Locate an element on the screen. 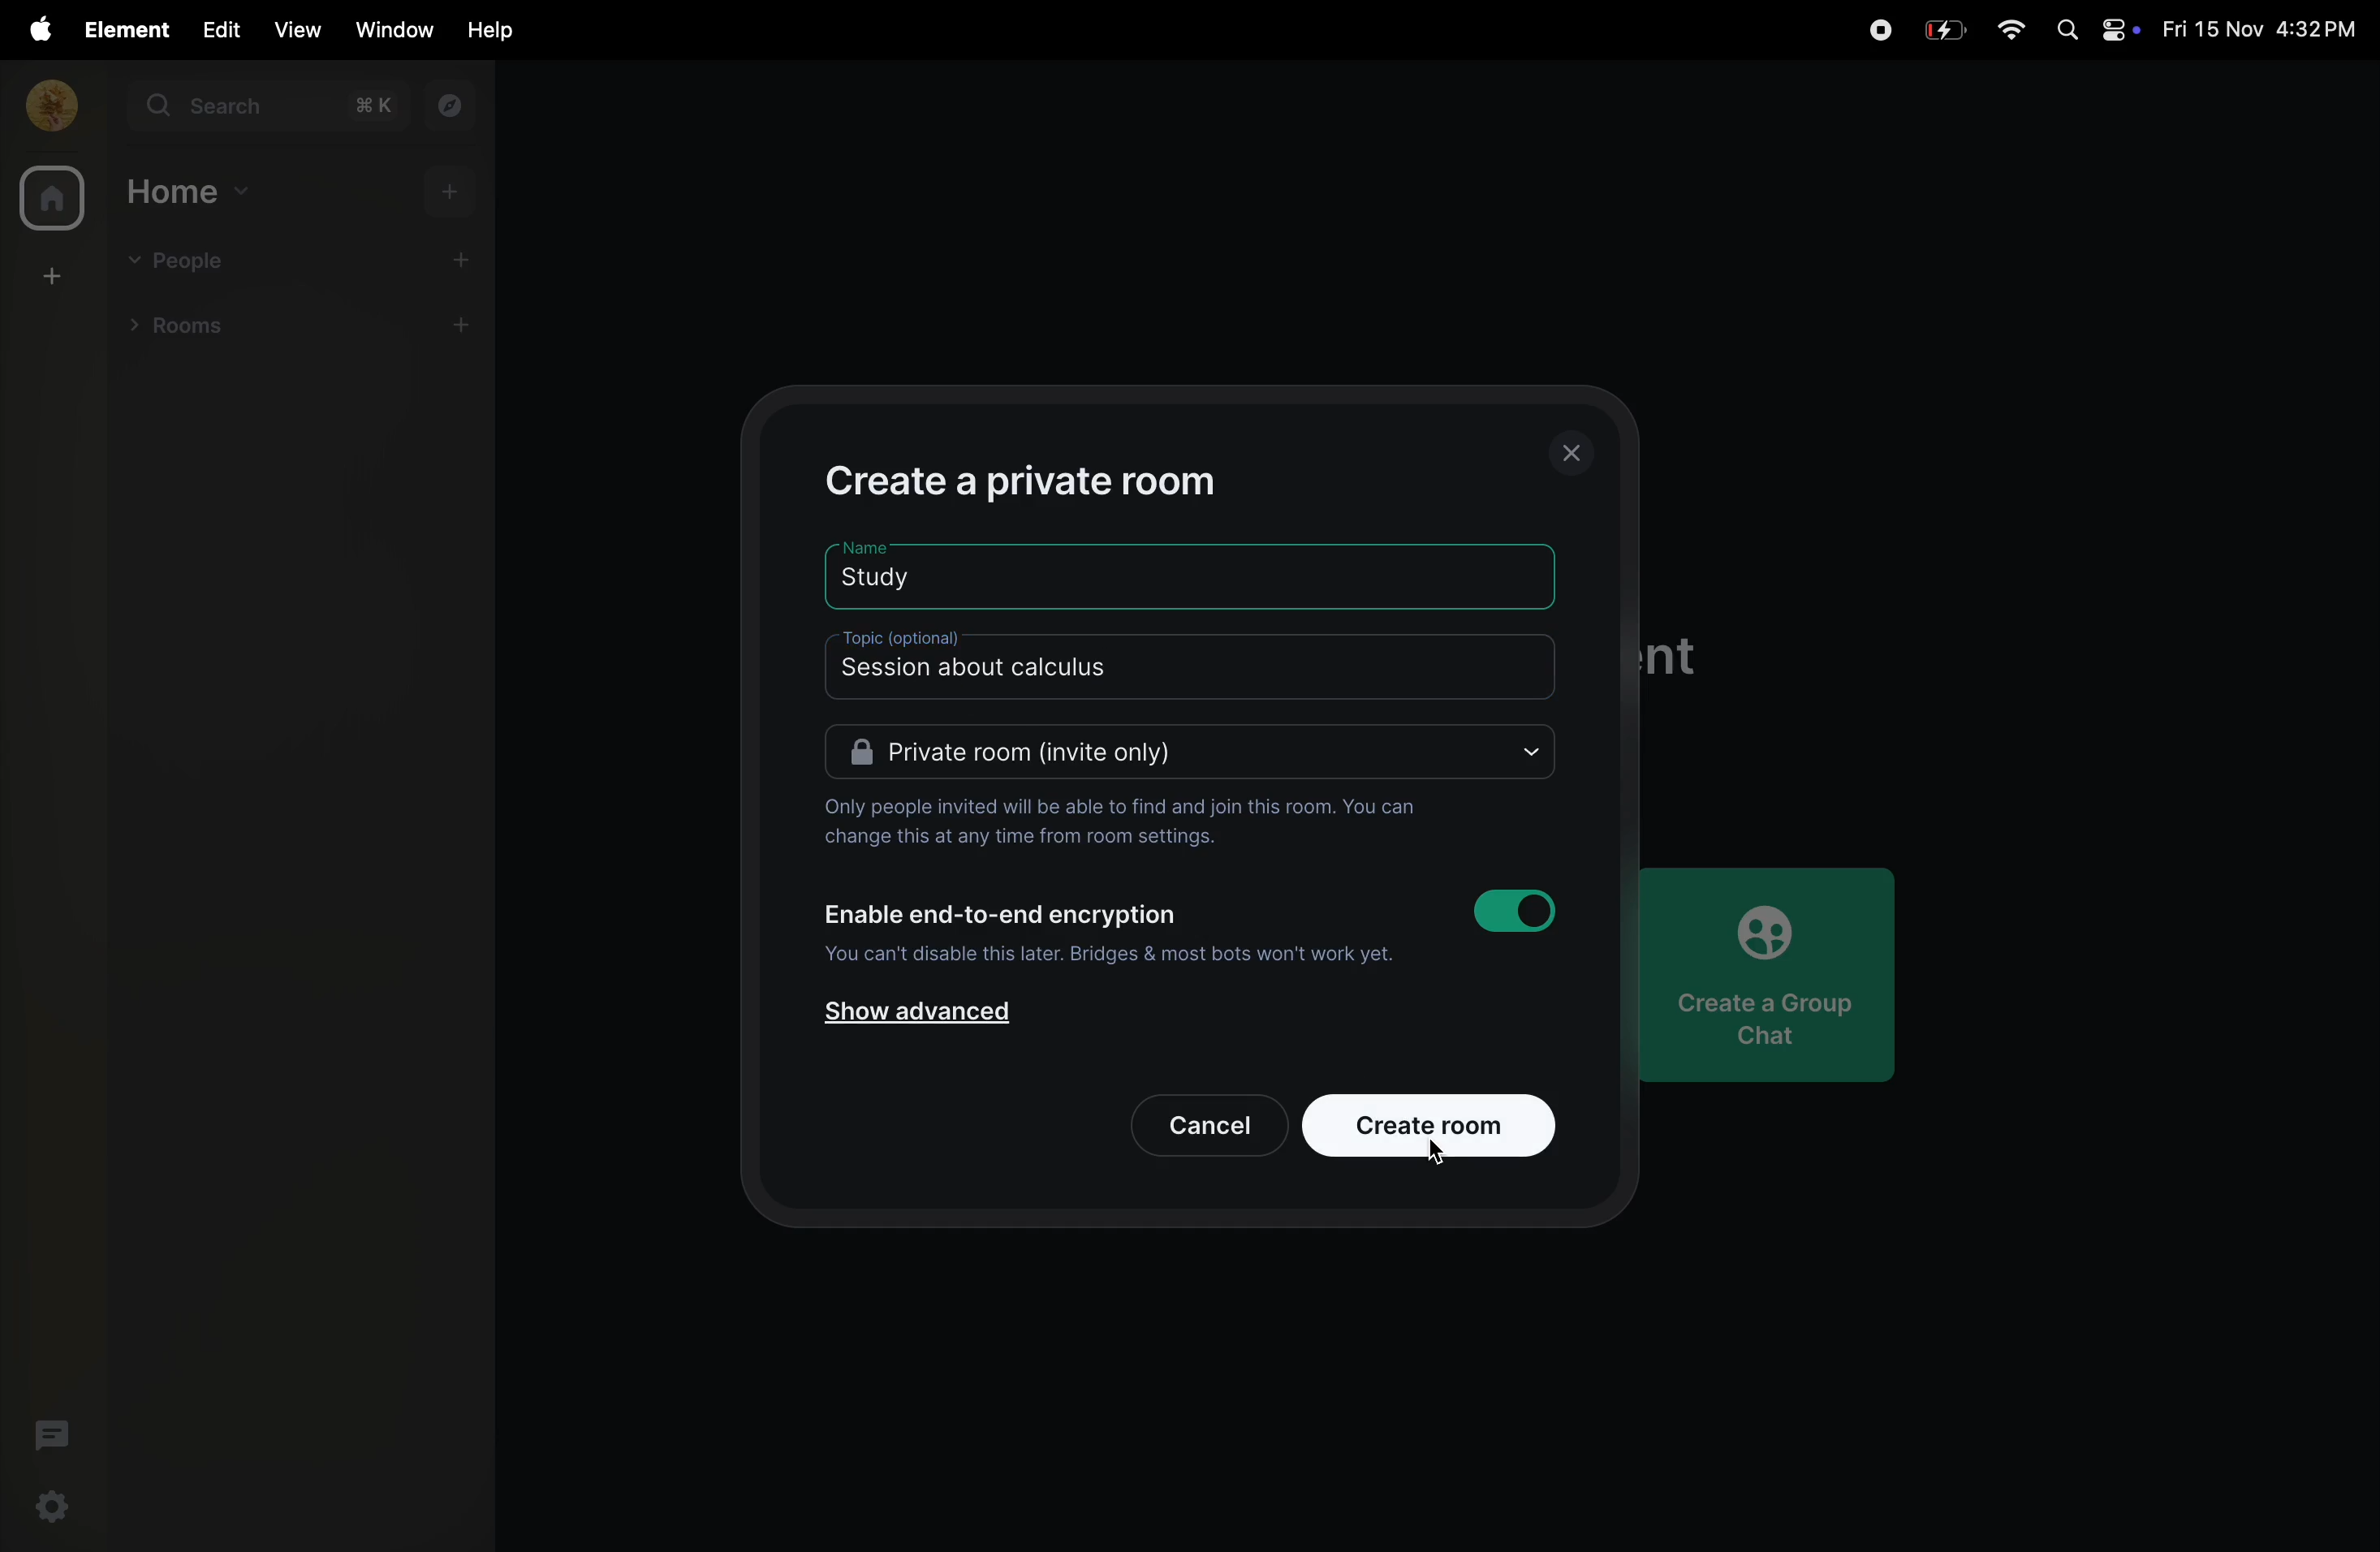  edit is located at coordinates (216, 29).